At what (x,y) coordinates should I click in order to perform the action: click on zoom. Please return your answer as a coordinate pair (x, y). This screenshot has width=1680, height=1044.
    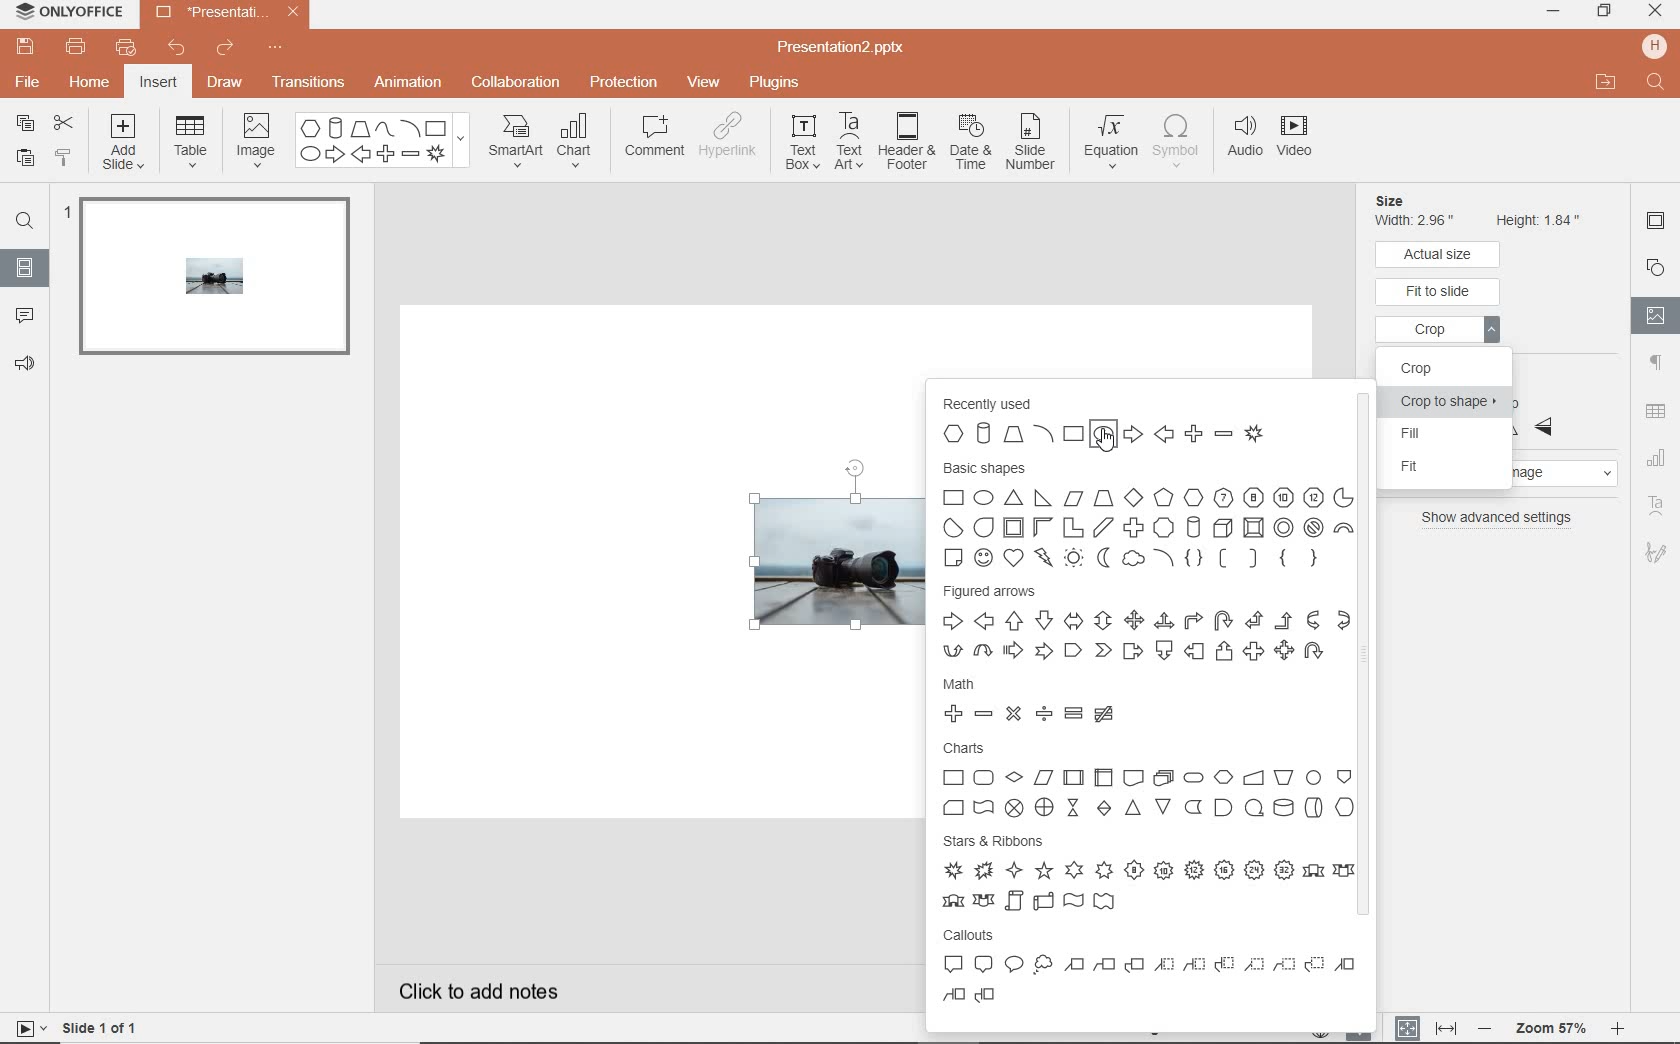
    Looking at the image, I should click on (1550, 1026).